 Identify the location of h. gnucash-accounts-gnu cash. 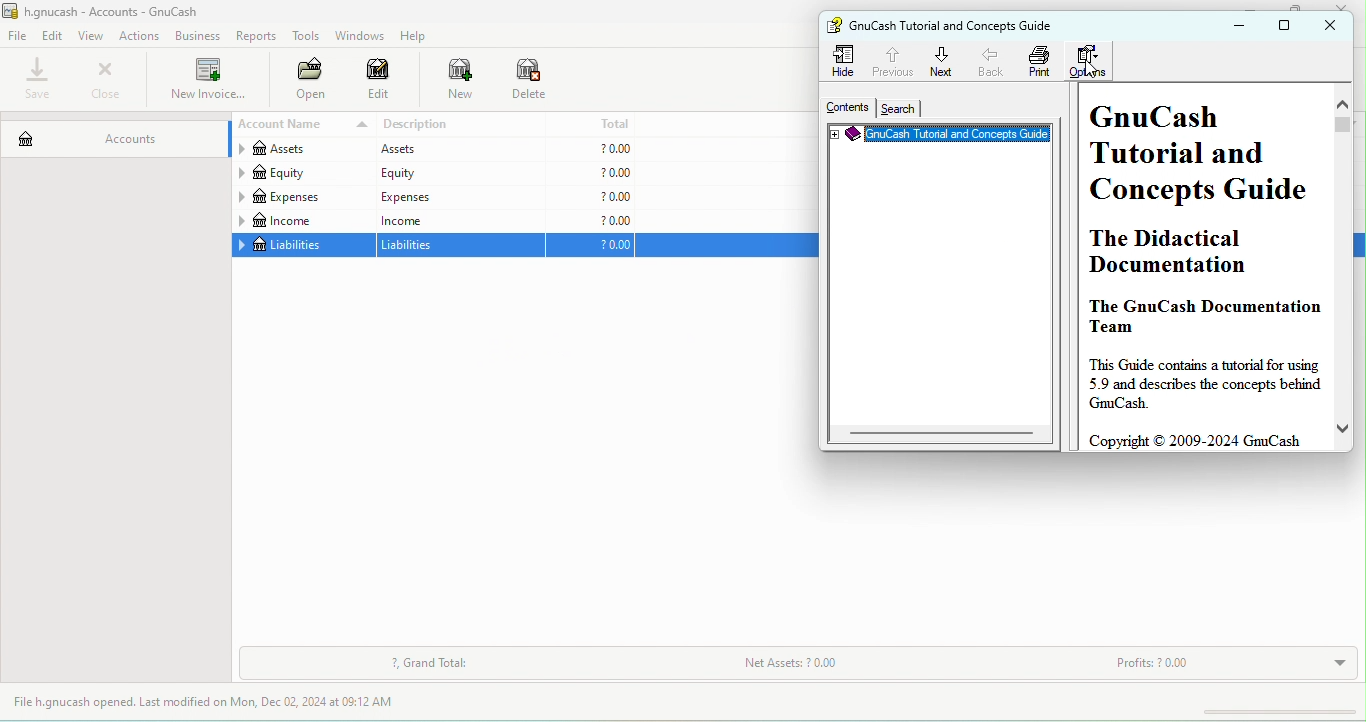
(125, 10).